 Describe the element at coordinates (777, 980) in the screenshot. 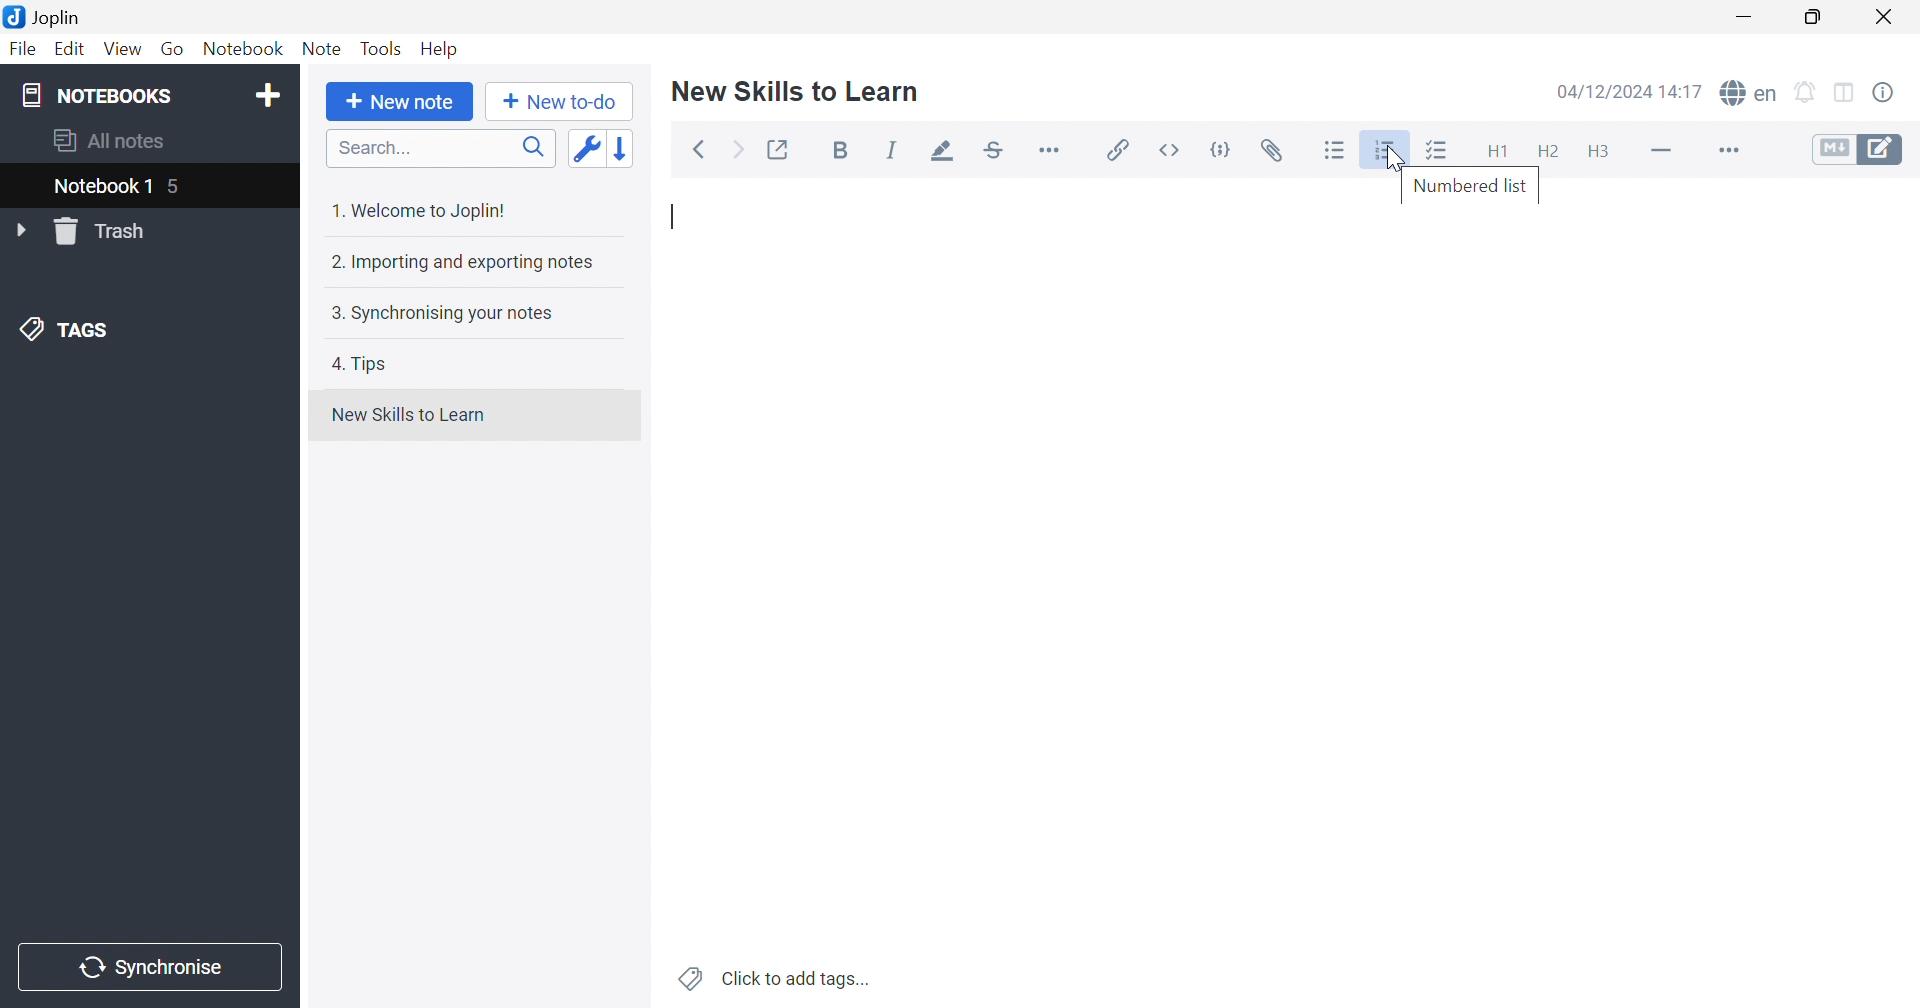

I see `Click to add tags...` at that location.